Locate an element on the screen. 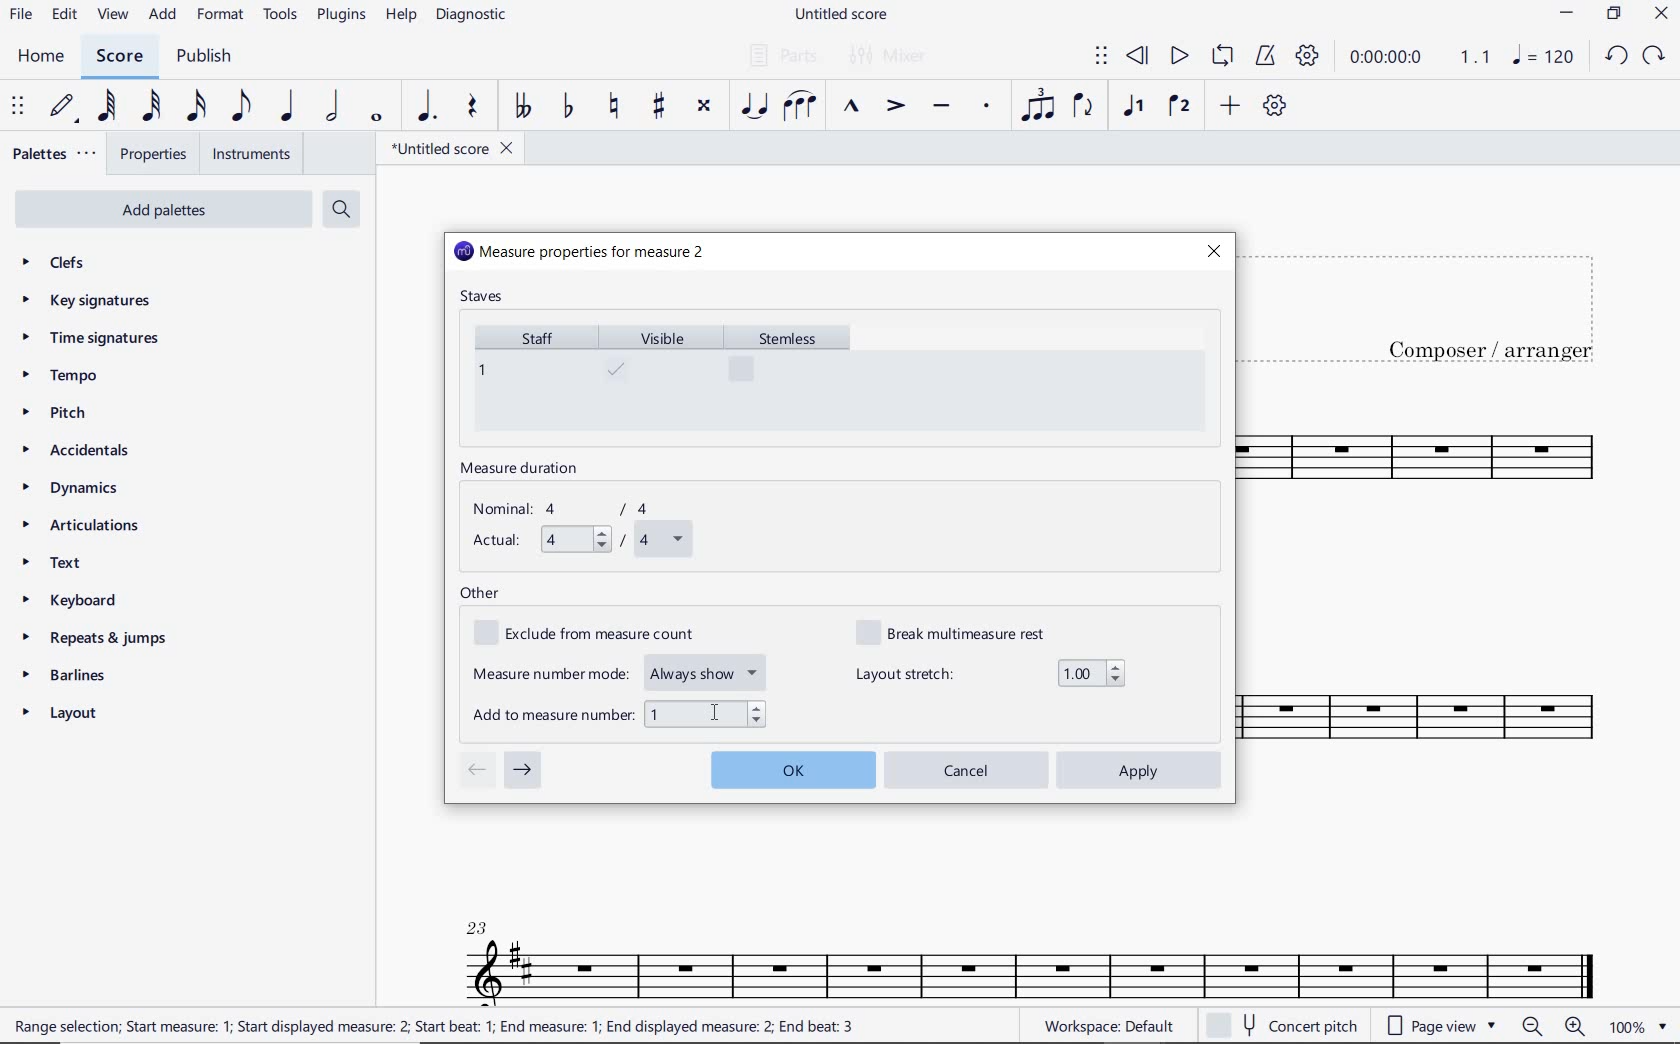 Image resolution: width=1680 pixels, height=1044 pixels. break multimeasure rest is located at coordinates (965, 631).